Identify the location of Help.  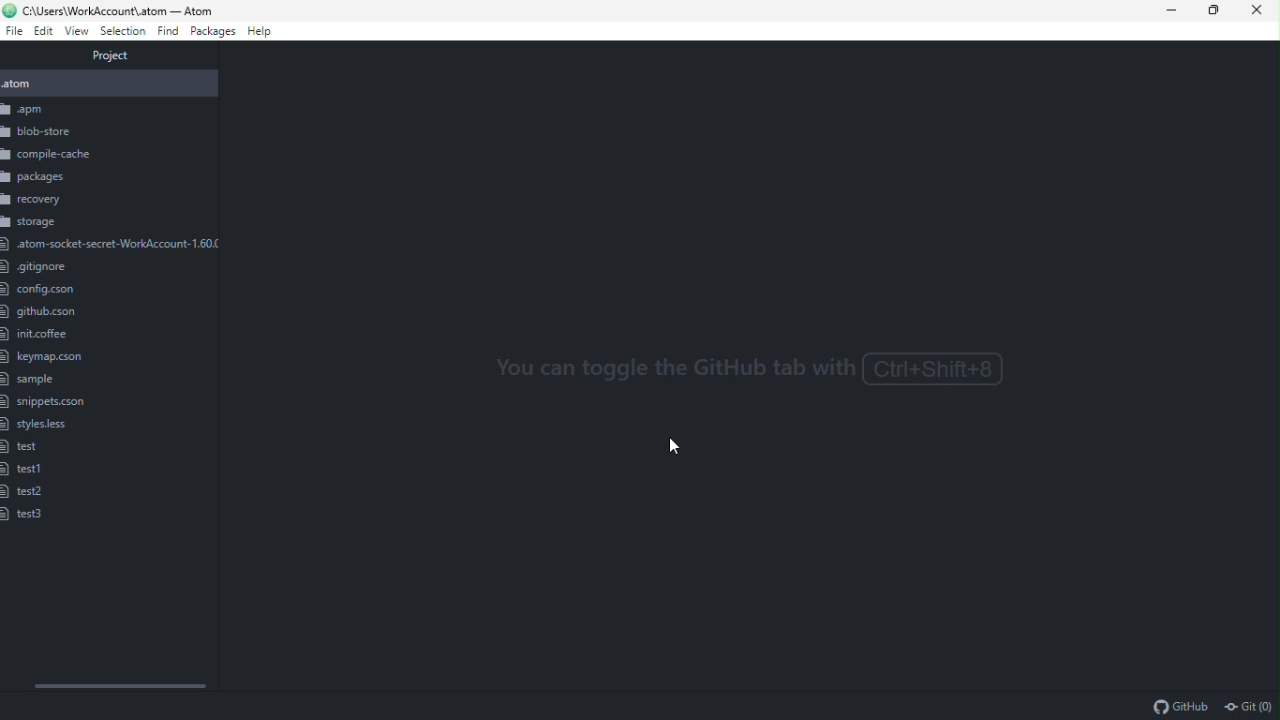
(264, 32).